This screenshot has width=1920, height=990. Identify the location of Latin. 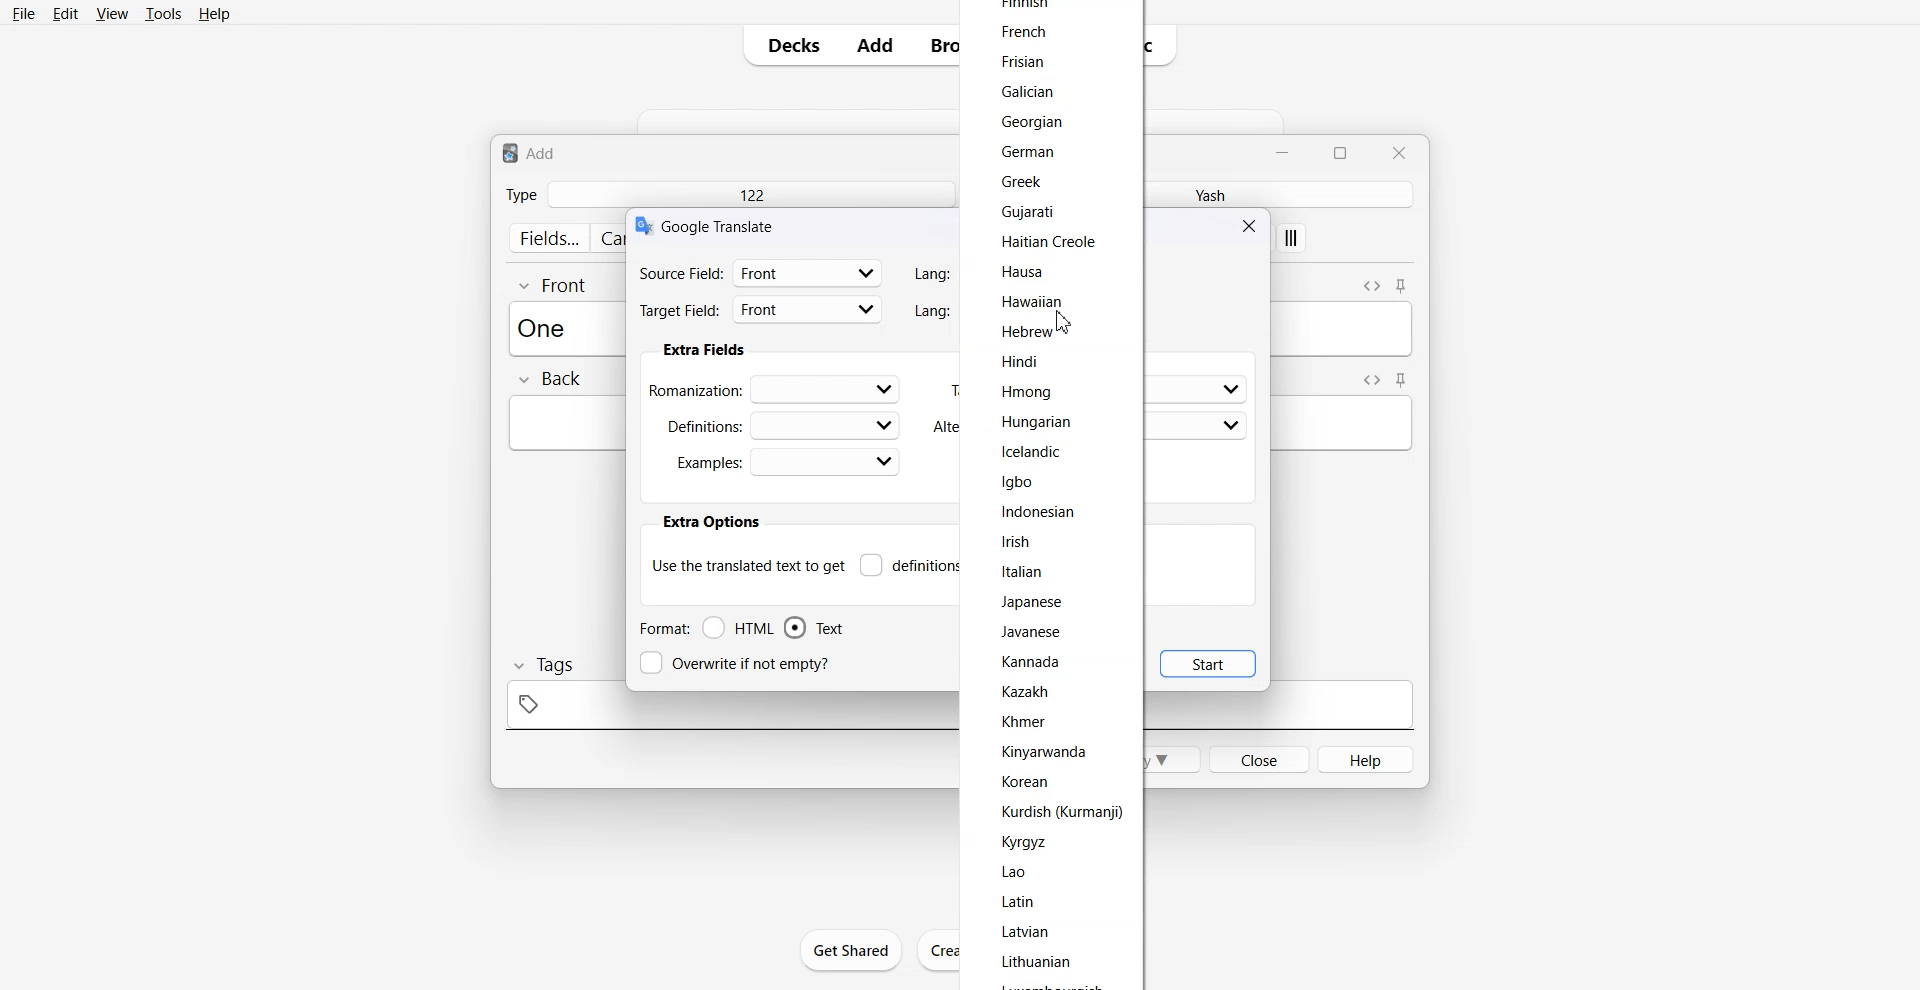
(1020, 902).